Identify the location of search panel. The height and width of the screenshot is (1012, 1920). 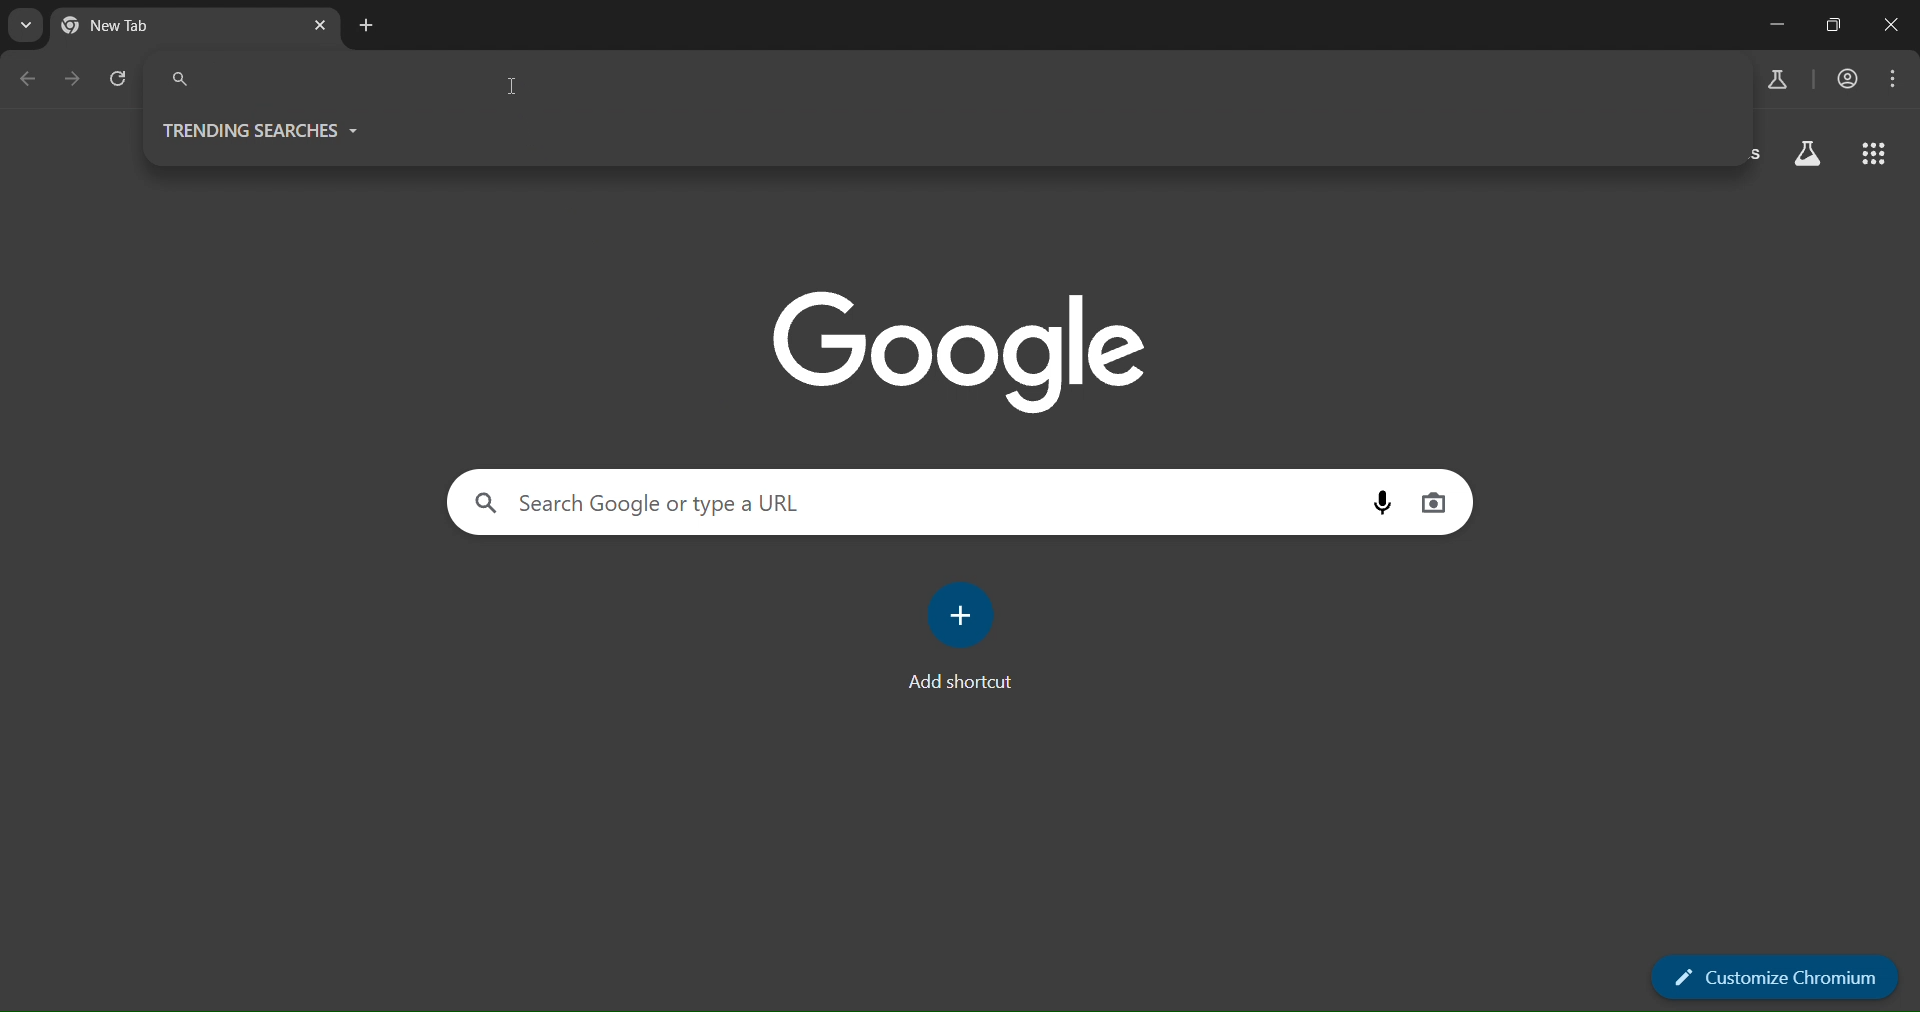
(946, 77).